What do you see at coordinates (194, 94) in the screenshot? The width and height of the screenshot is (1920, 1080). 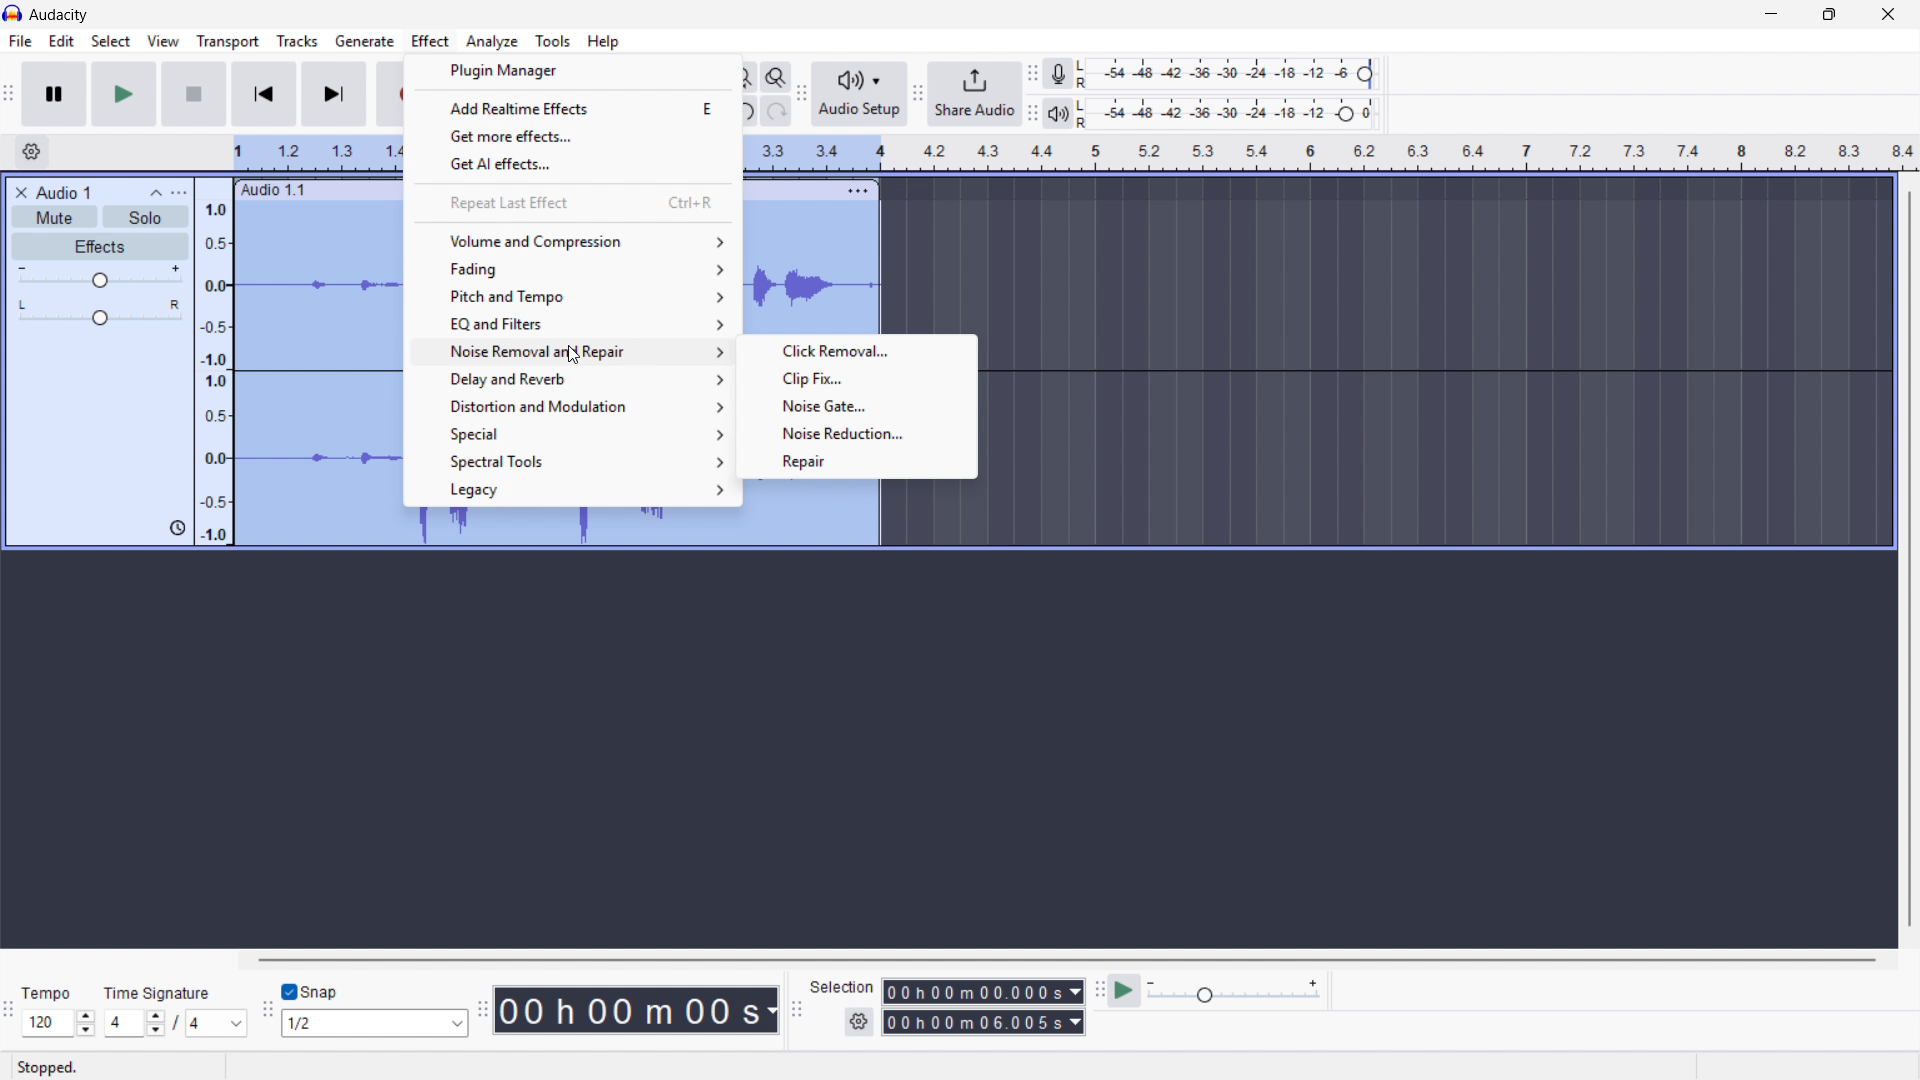 I see `Stop ` at bounding box center [194, 94].